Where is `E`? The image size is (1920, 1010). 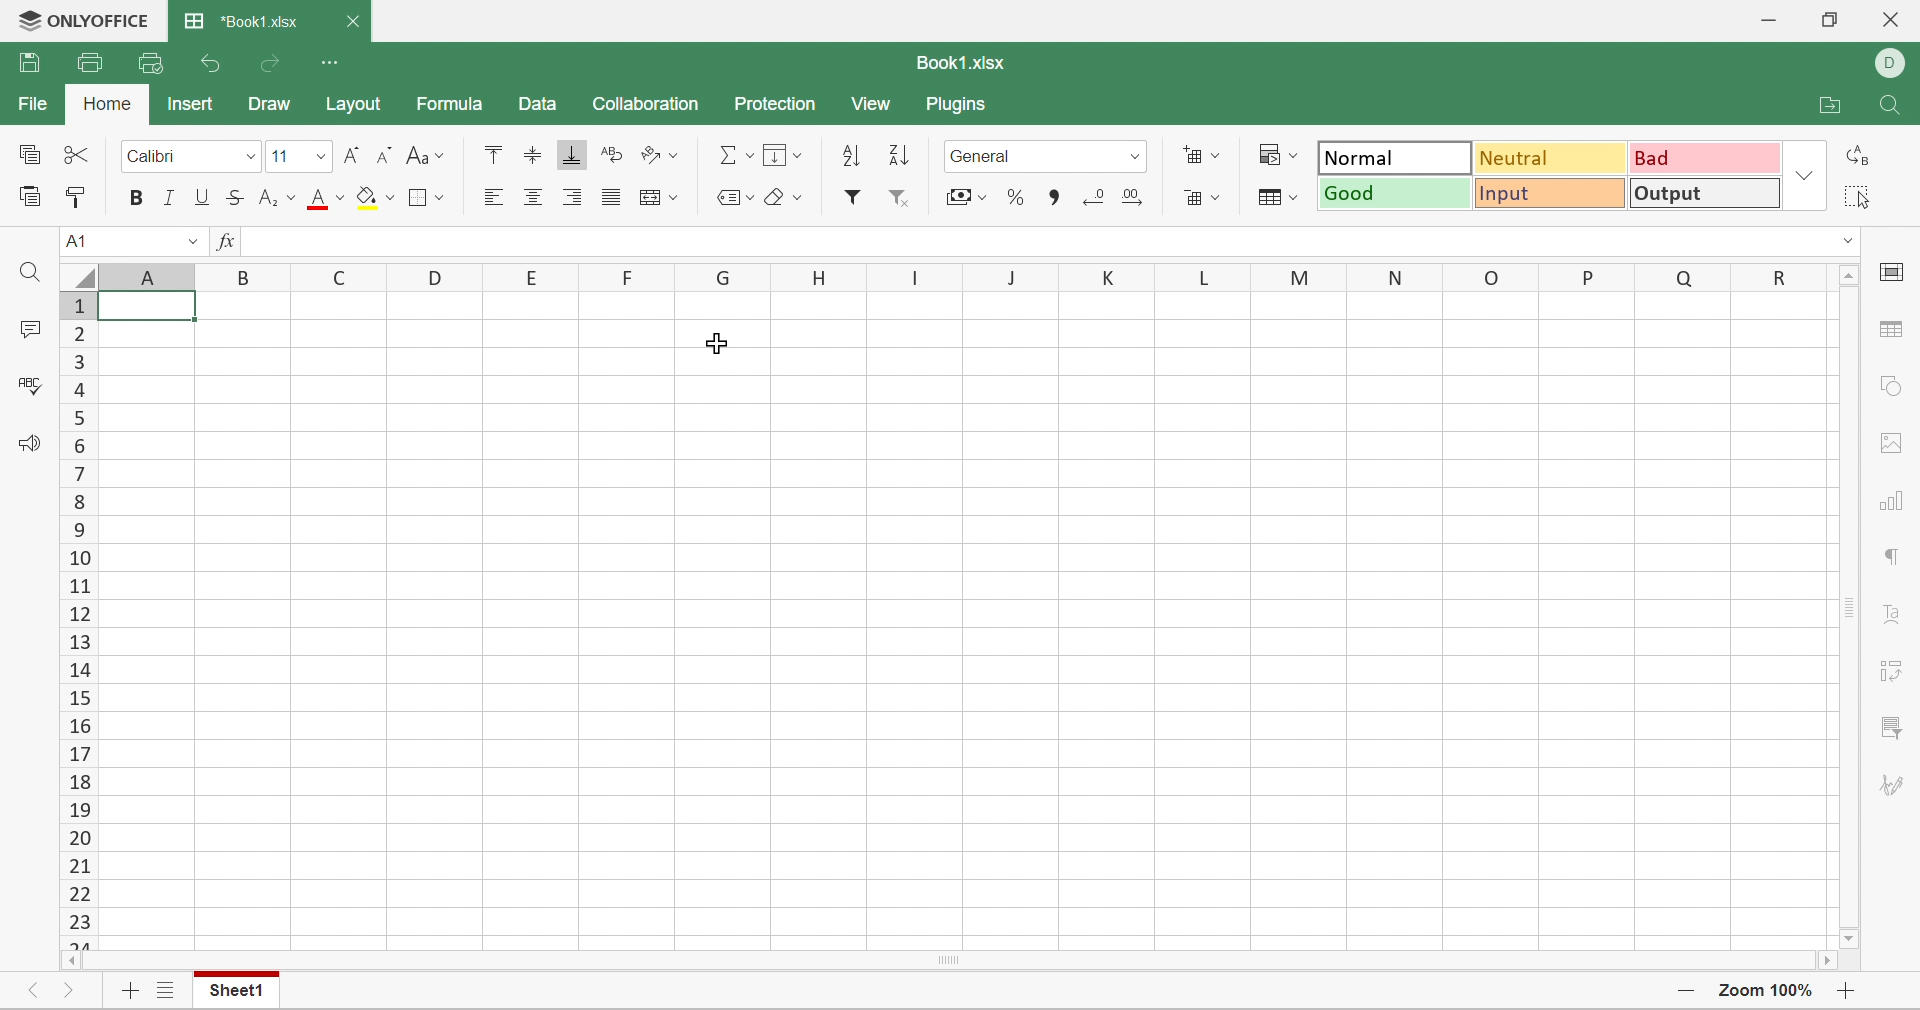 E is located at coordinates (533, 273).